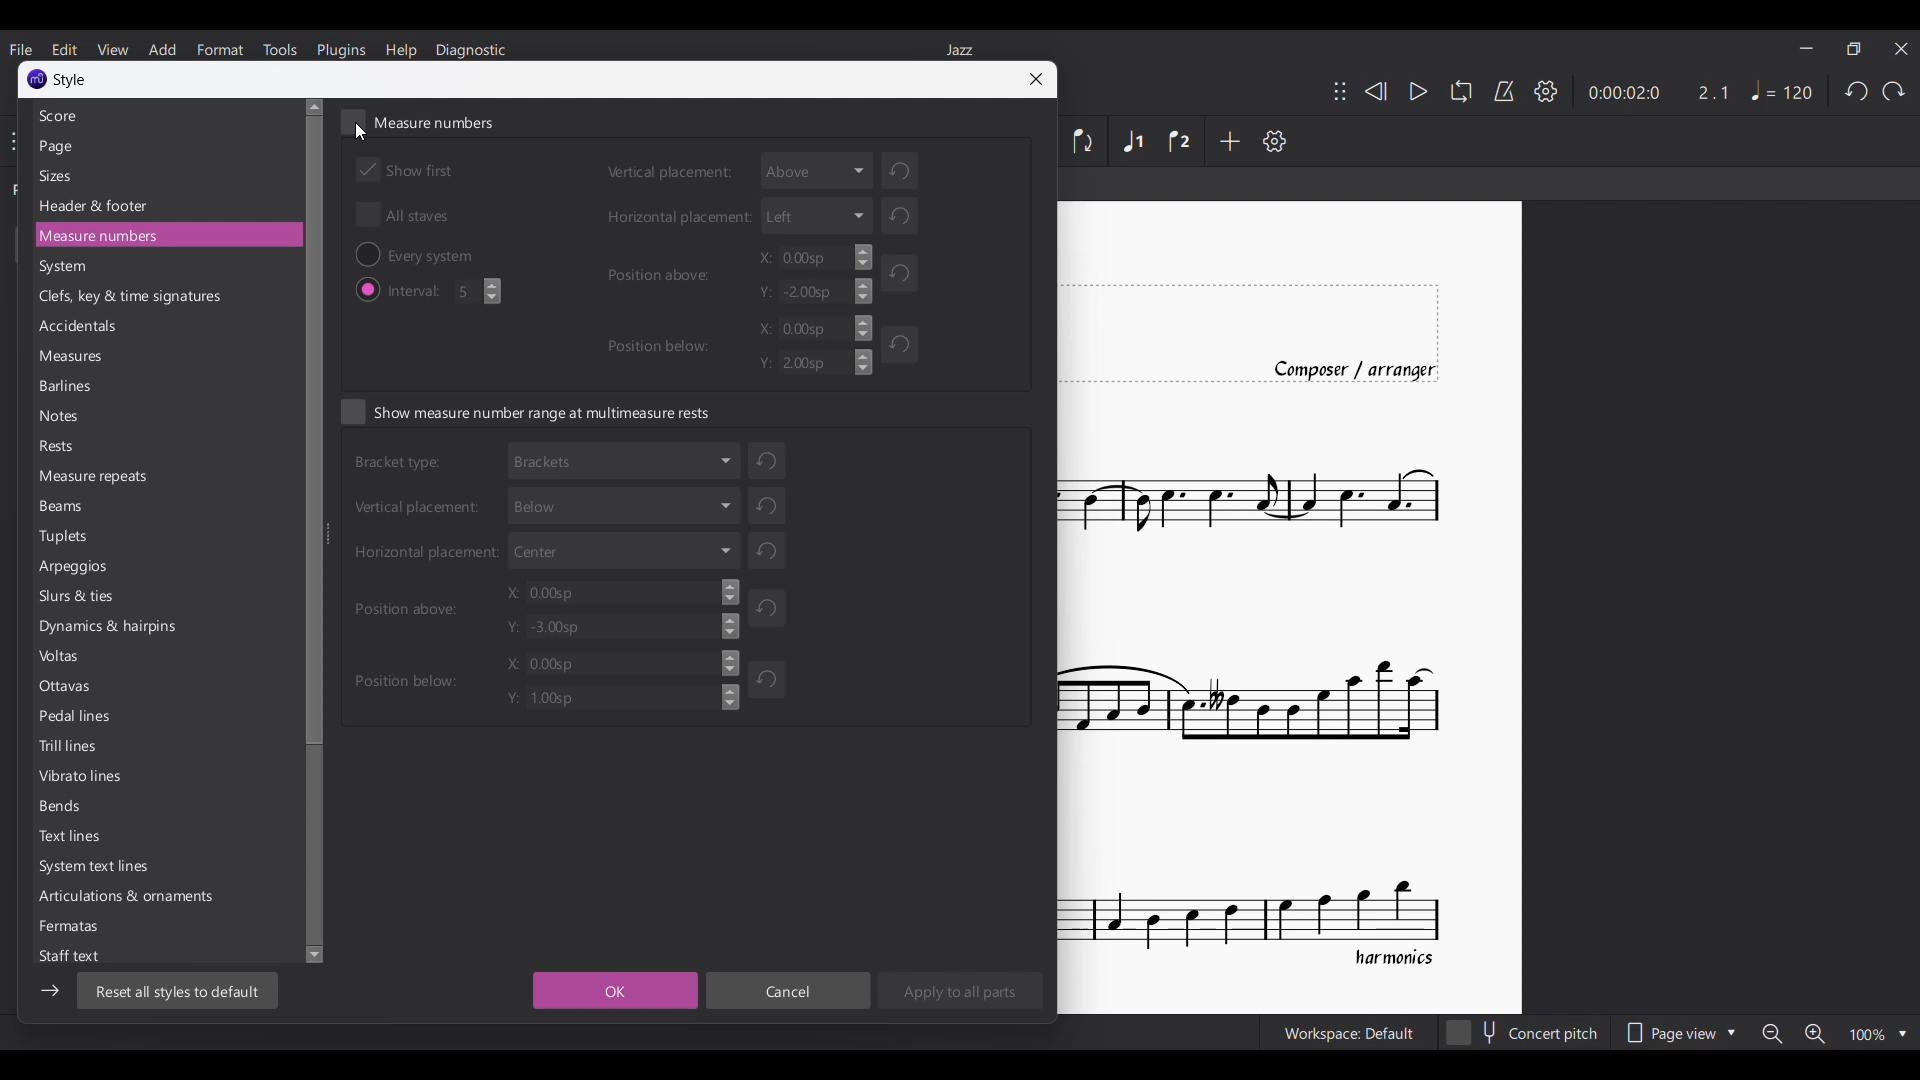 The image size is (1920, 1080). What do you see at coordinates (401, 50) in the screenshot?
I see `Help menu` at bounding box center [401, 50].